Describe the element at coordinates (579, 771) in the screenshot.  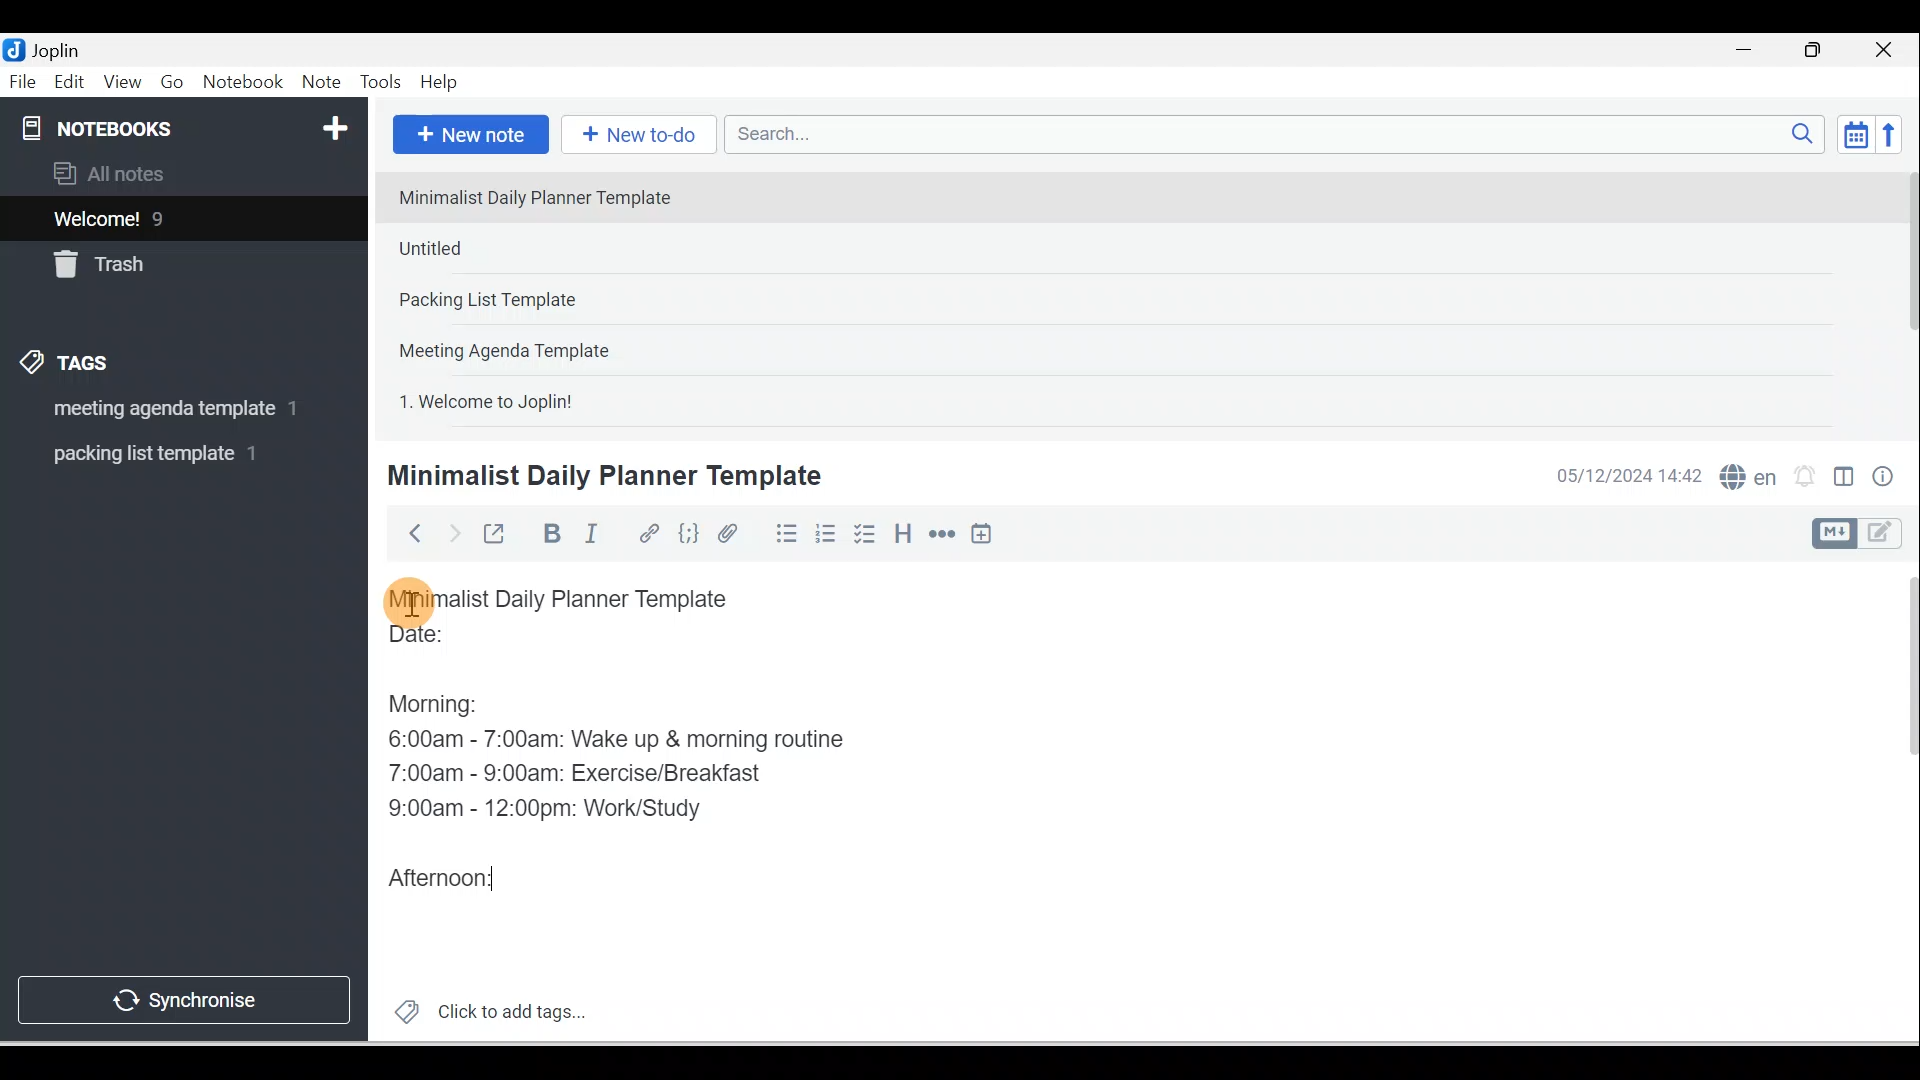
I see `7:00am - 9:00am: Exercise/Breakfast` at that location.